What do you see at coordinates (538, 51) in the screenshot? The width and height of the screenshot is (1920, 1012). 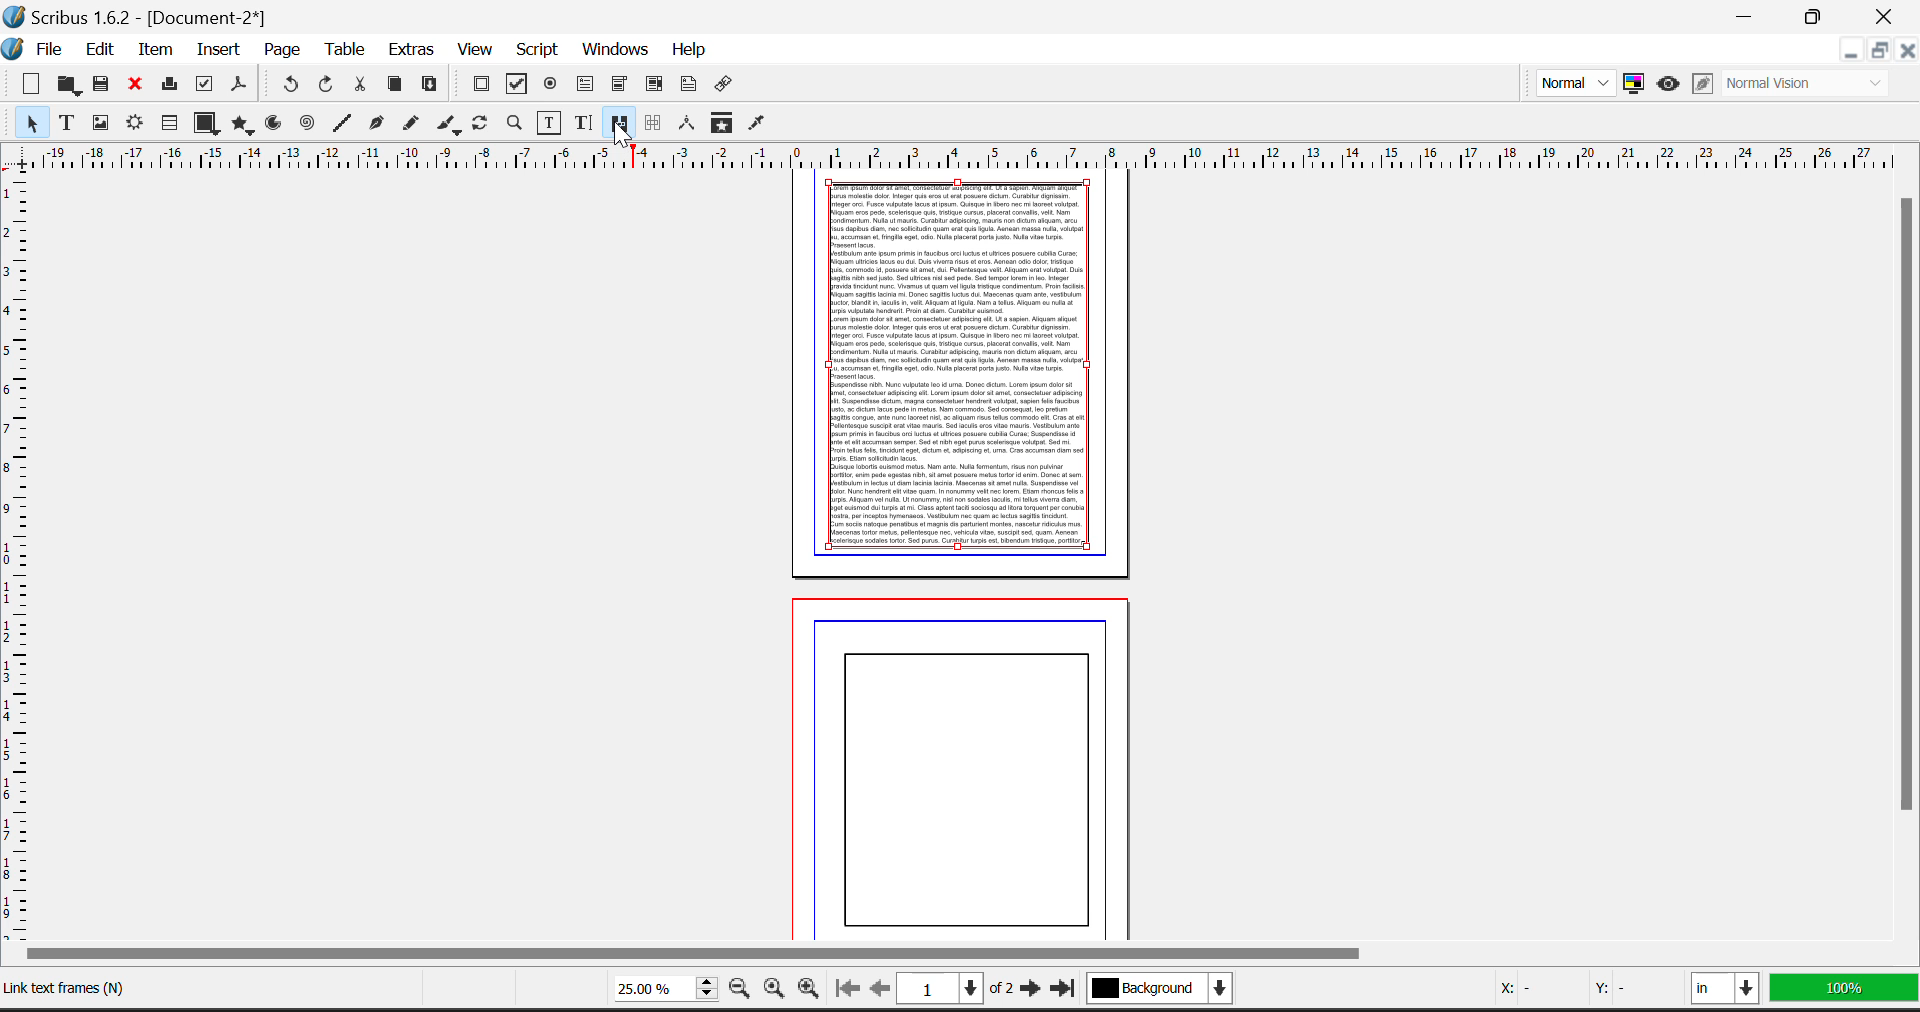 I see `Script` at bounding box center [538, 51].